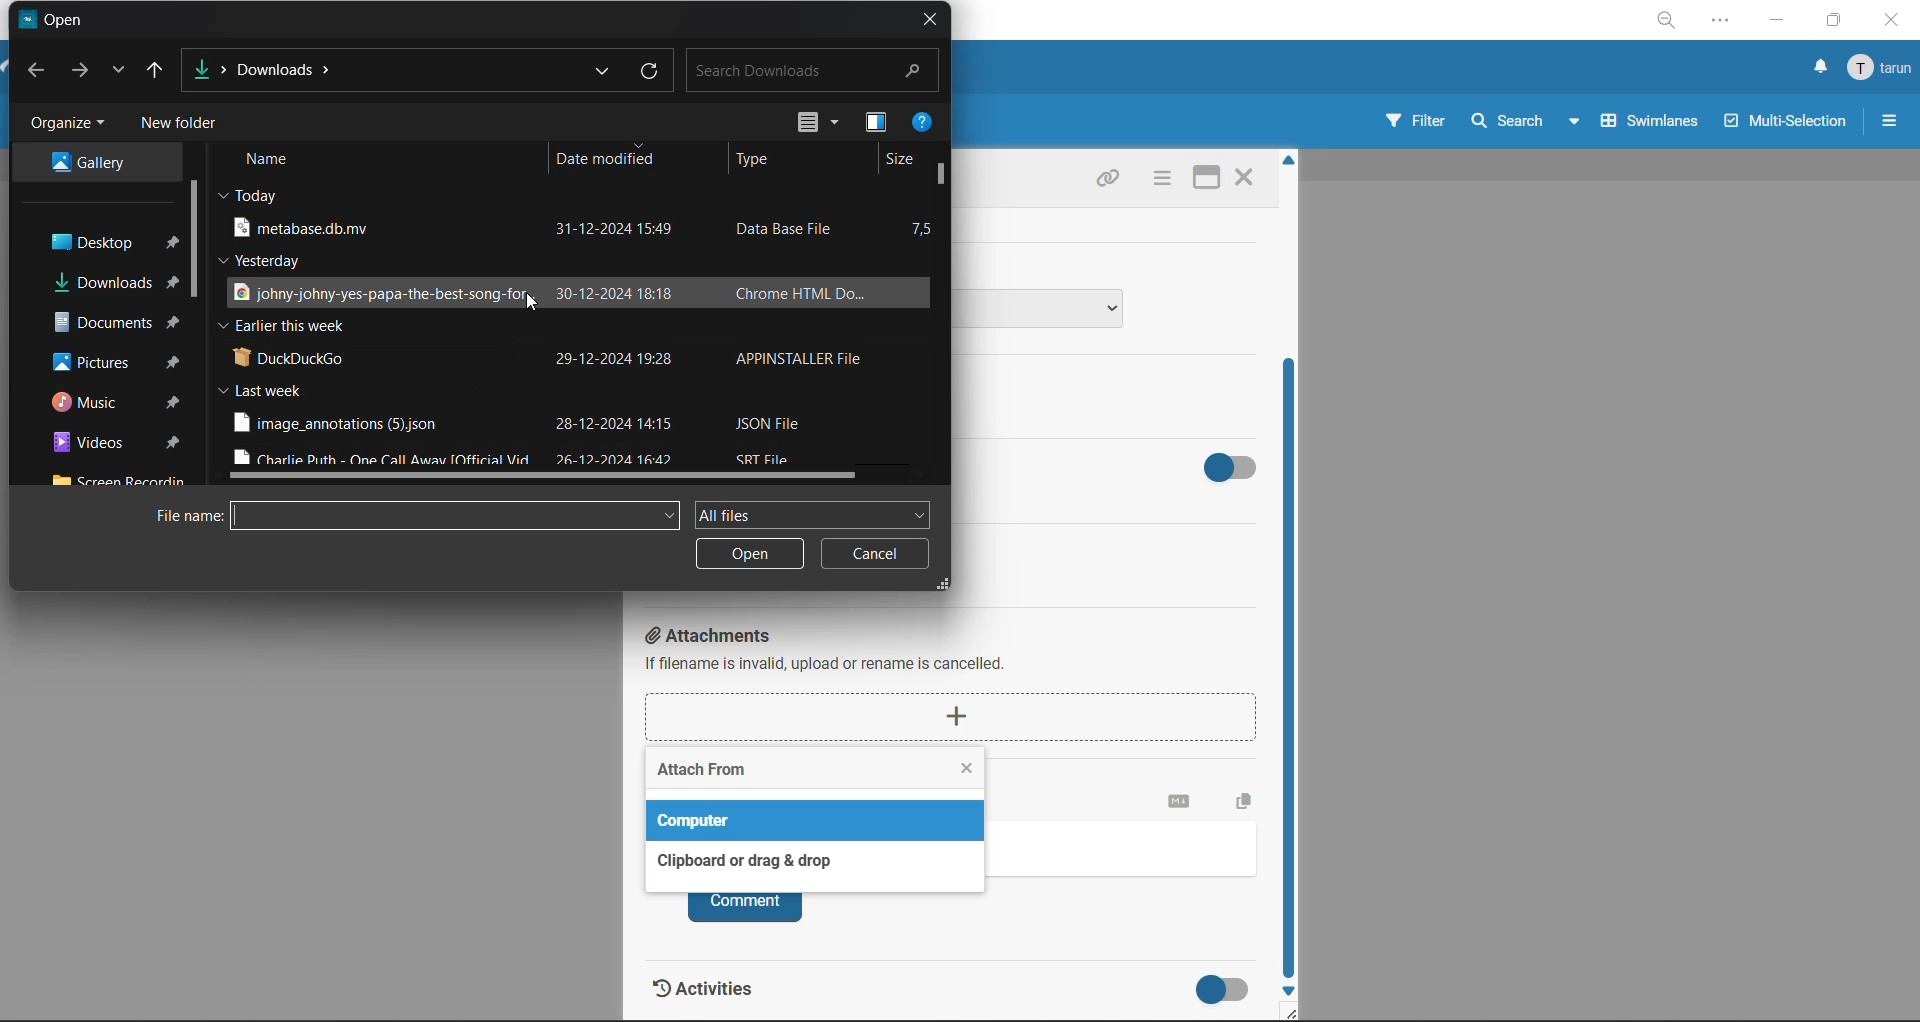  Describe the element at coordinates (1878, 72) in the screenshot. I see `menu` at that location.